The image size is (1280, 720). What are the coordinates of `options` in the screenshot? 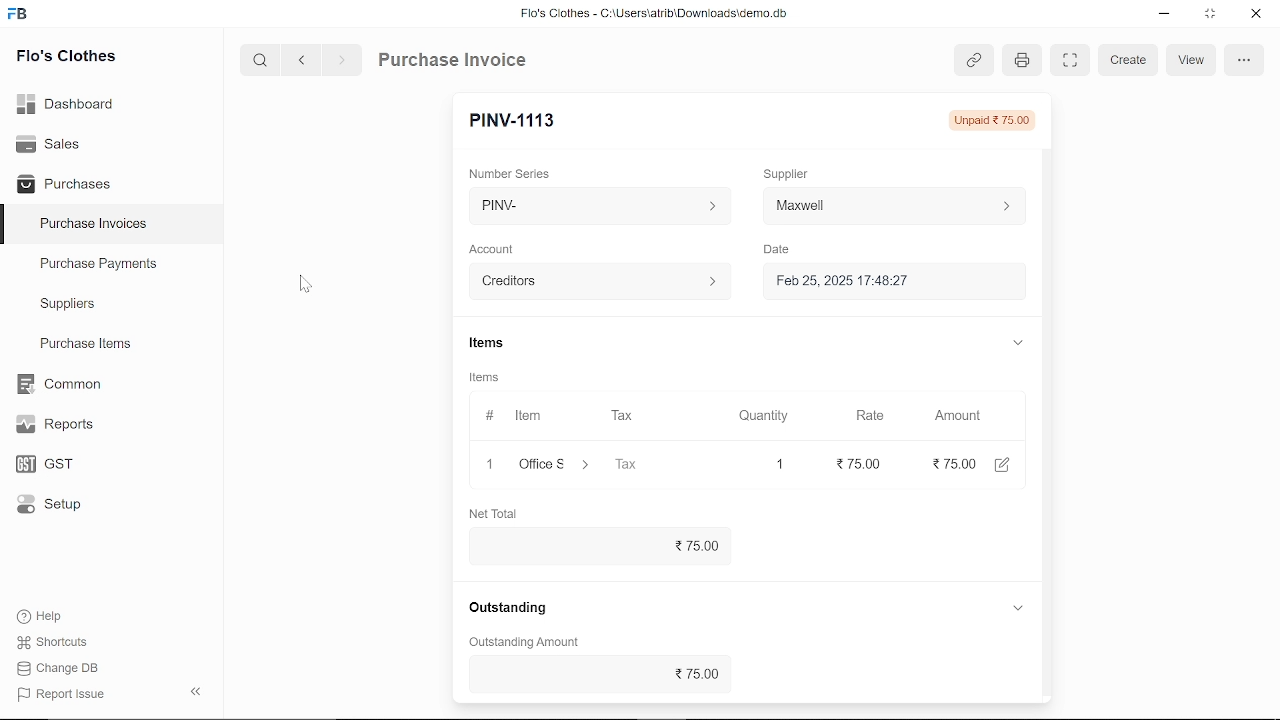 It's located at (1243, 60).